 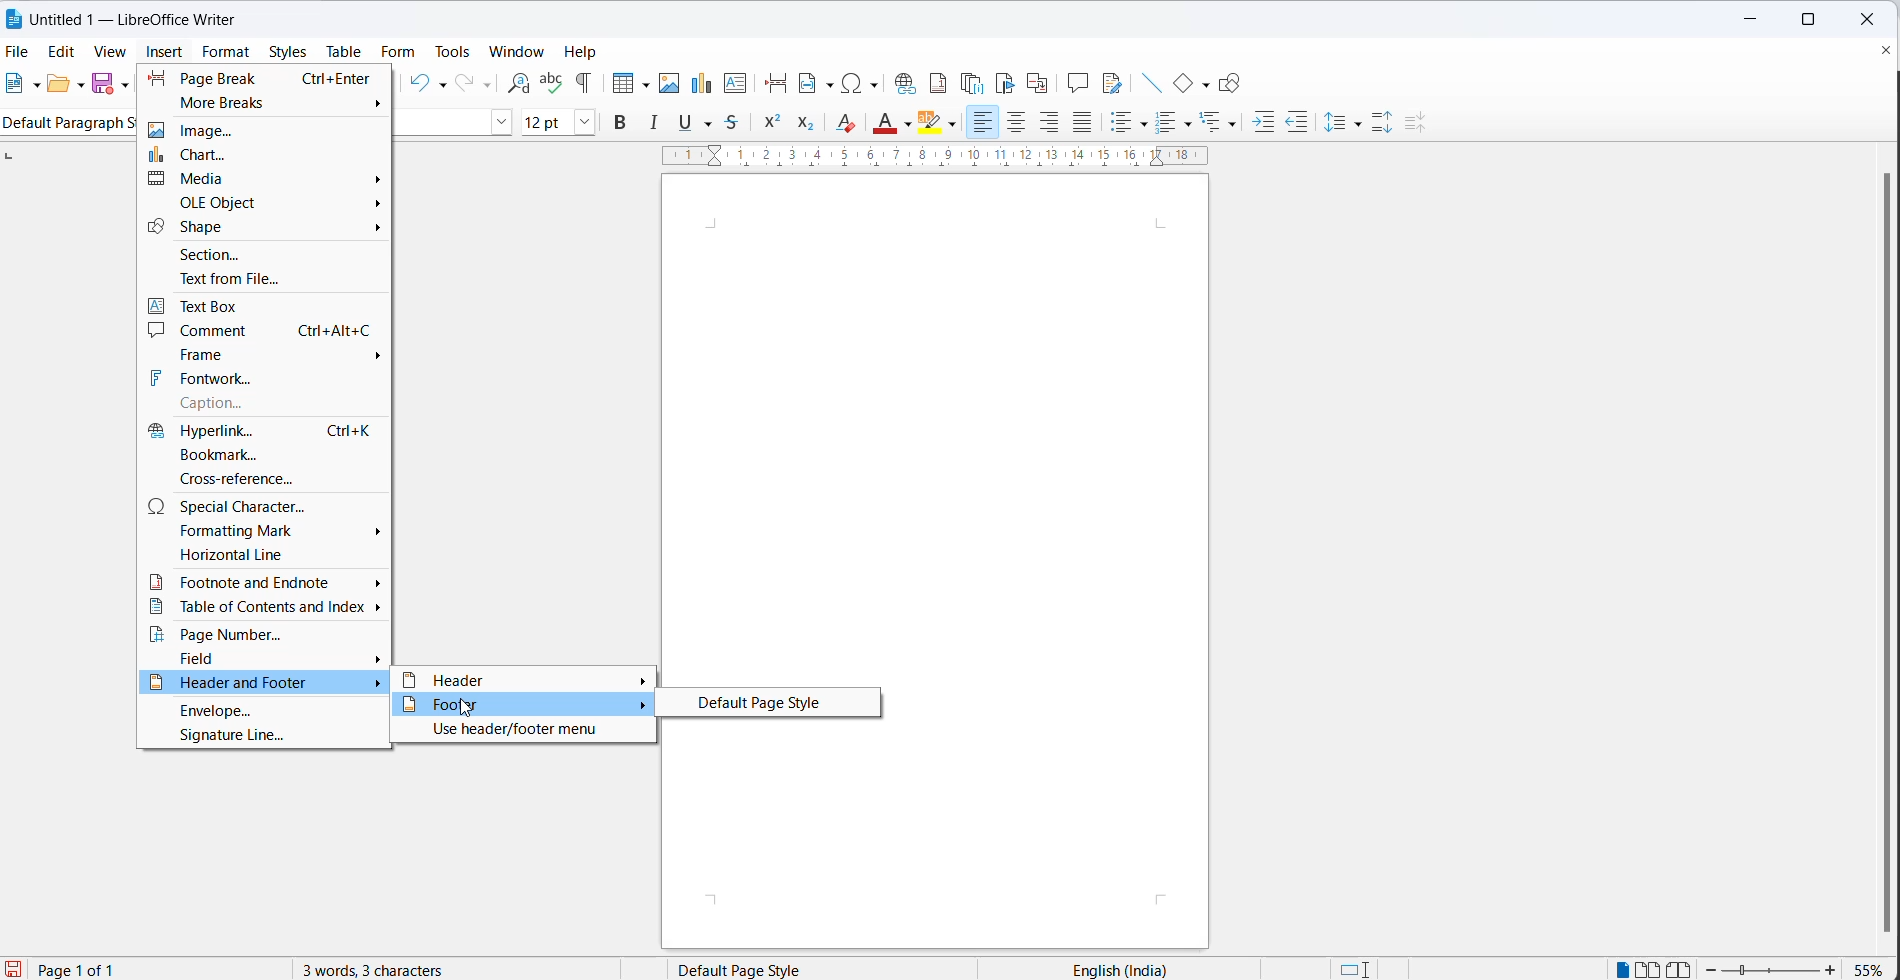 I want to click on insert chart, so click(x=704, y=84).